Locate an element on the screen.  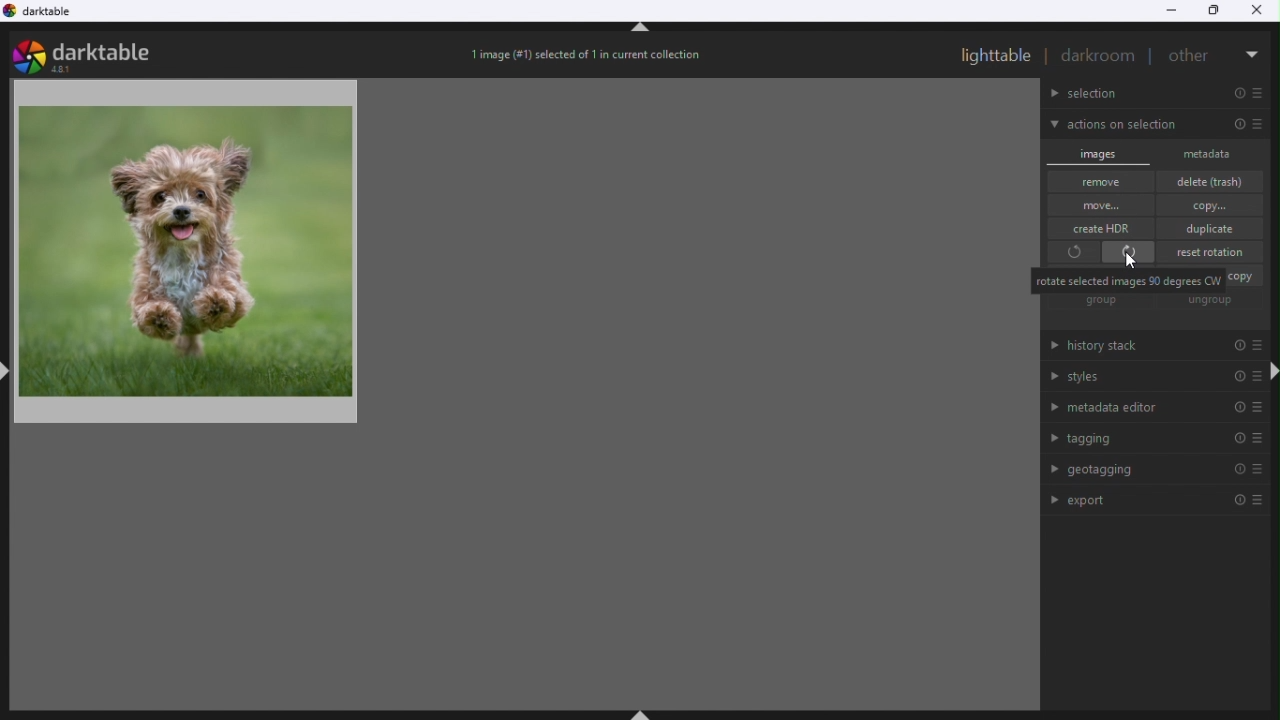
Rotate 90 degrees clockwise is located at coordinates (1130, 252).